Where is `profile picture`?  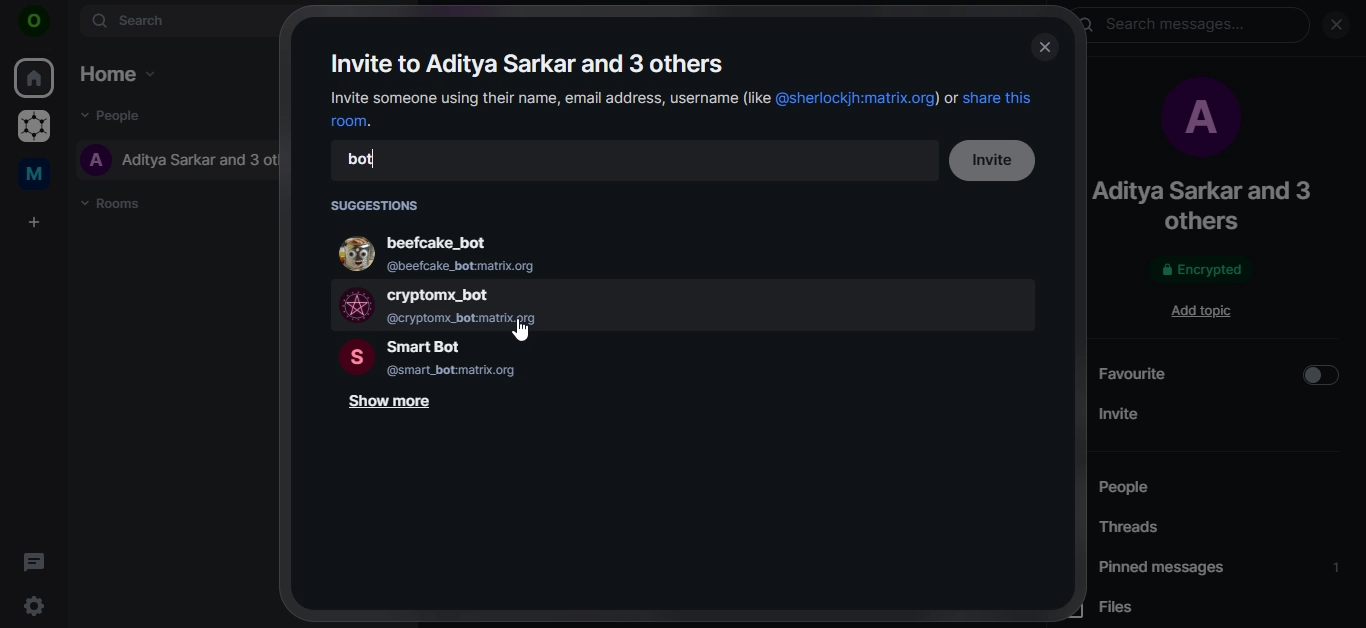
profile picture is located at coordinates (1197, 121).